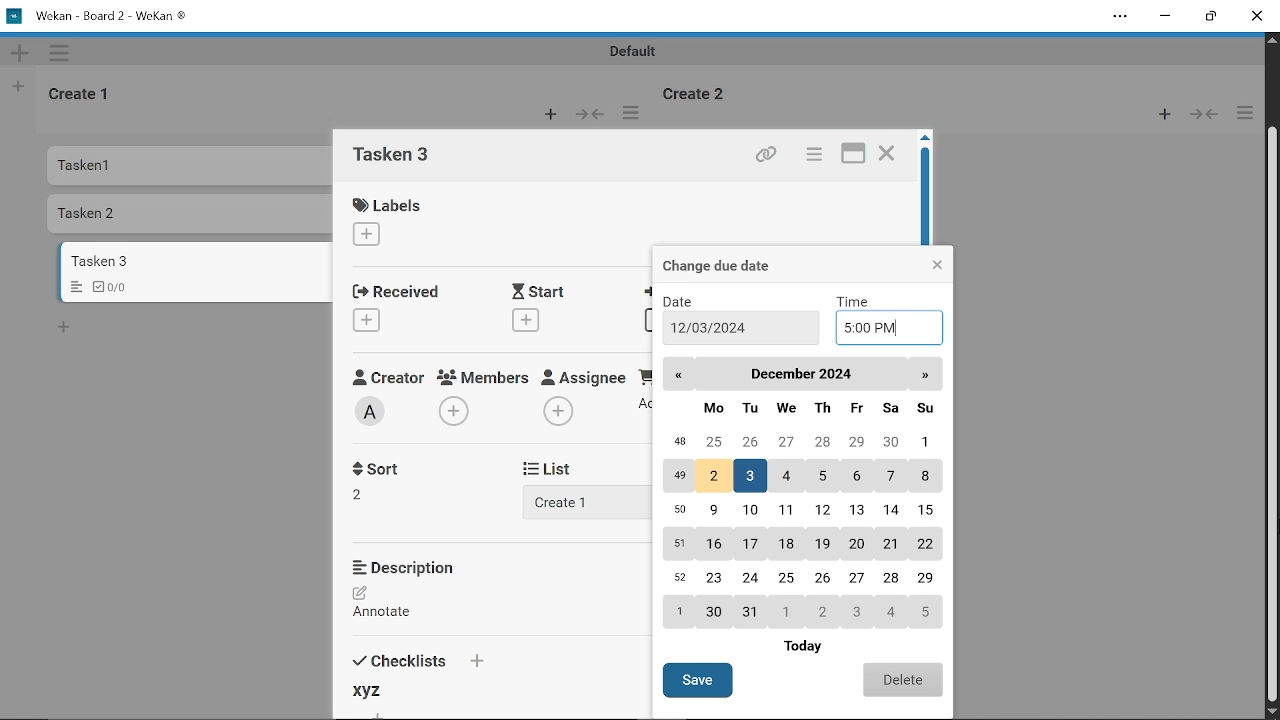 The height and width of the screenshot is (720, 1280). Describe the element at coordinates (132, 214) in the screenshot. I see `Tasken 2` at that location.